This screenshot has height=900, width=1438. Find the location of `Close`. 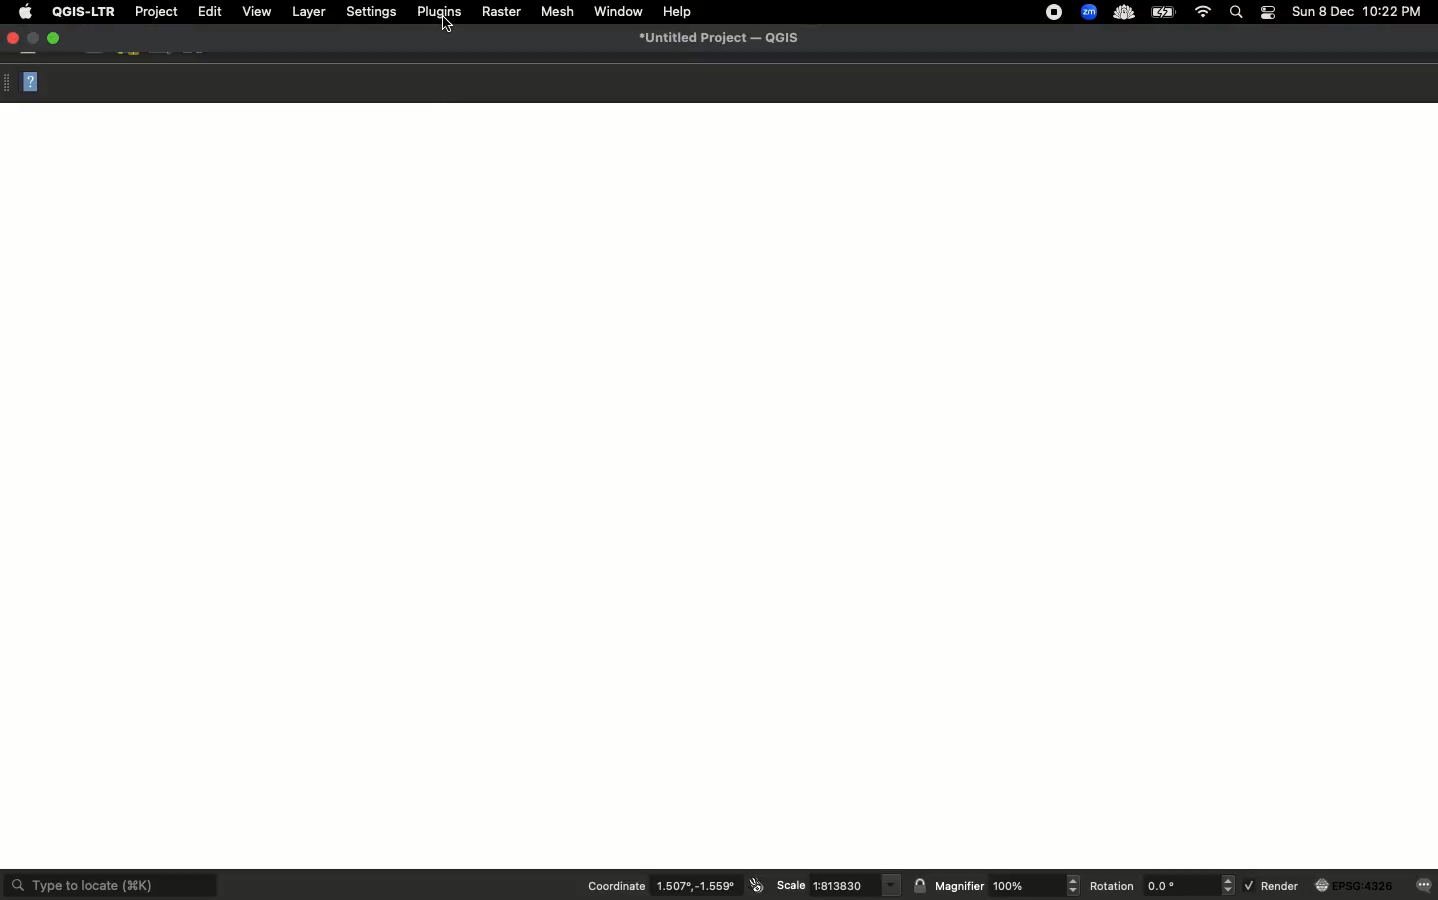

Close is located at coordinates (27, 81).